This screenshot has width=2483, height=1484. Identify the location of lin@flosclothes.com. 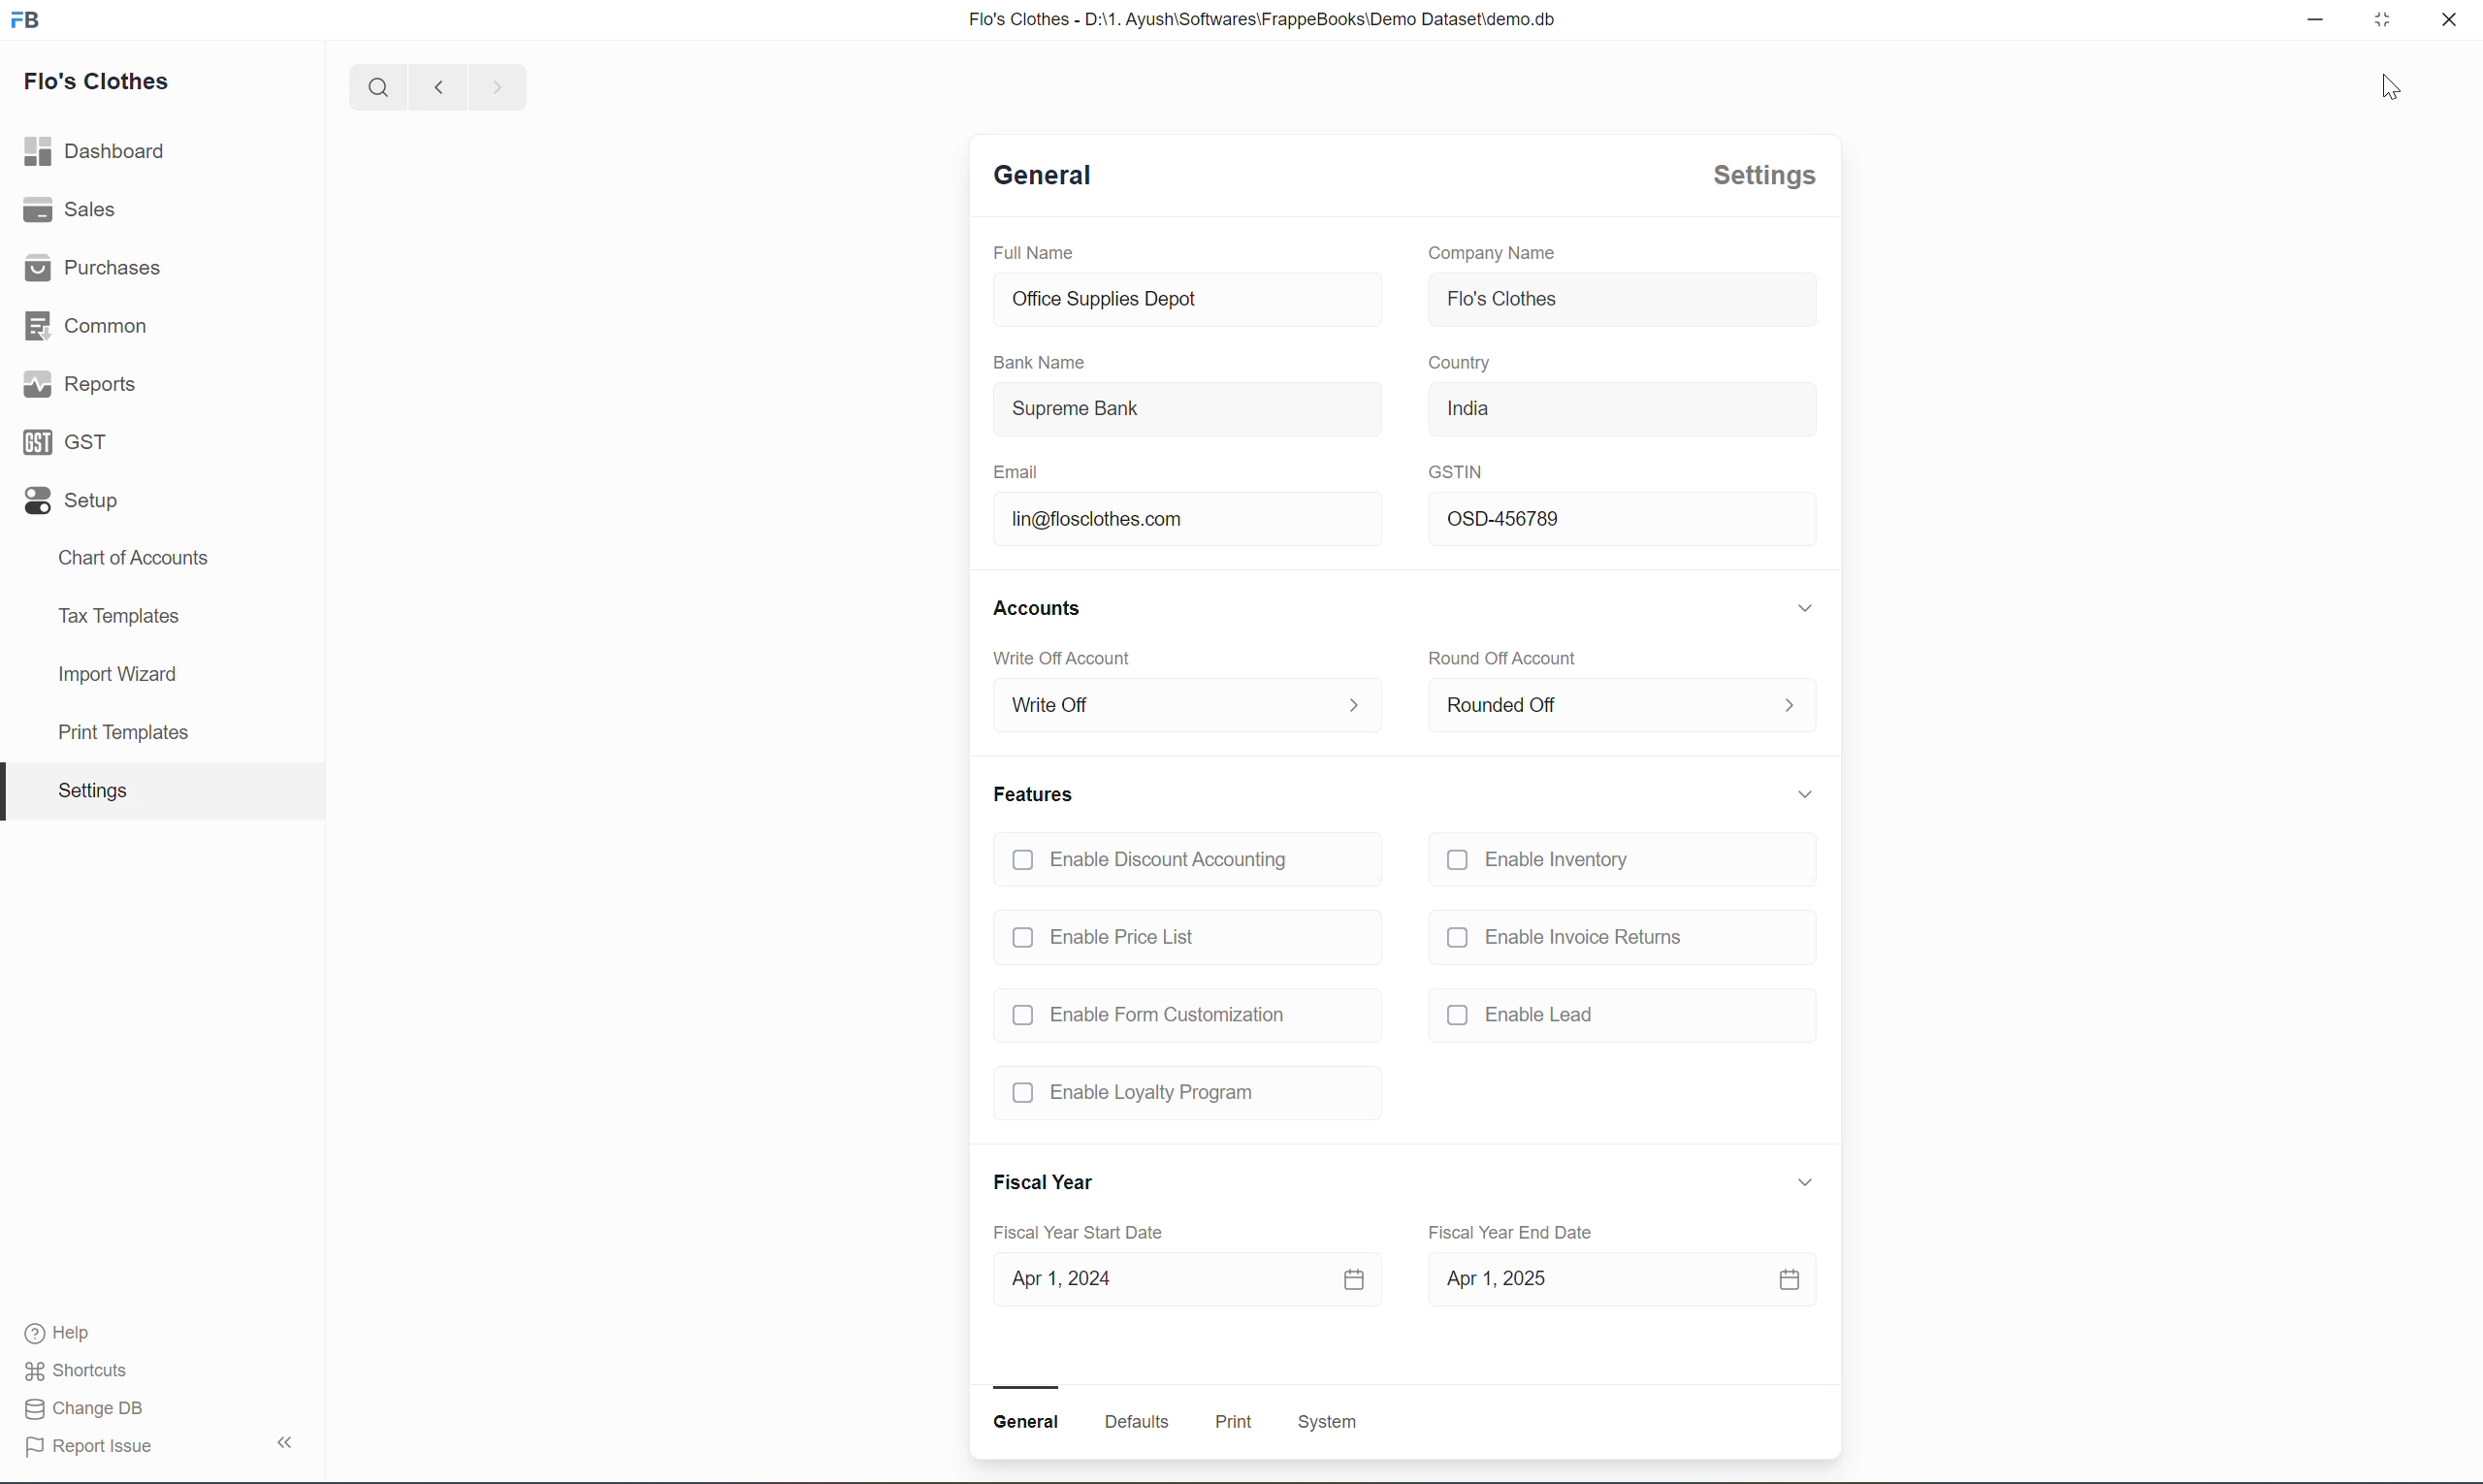
(1188, 519).